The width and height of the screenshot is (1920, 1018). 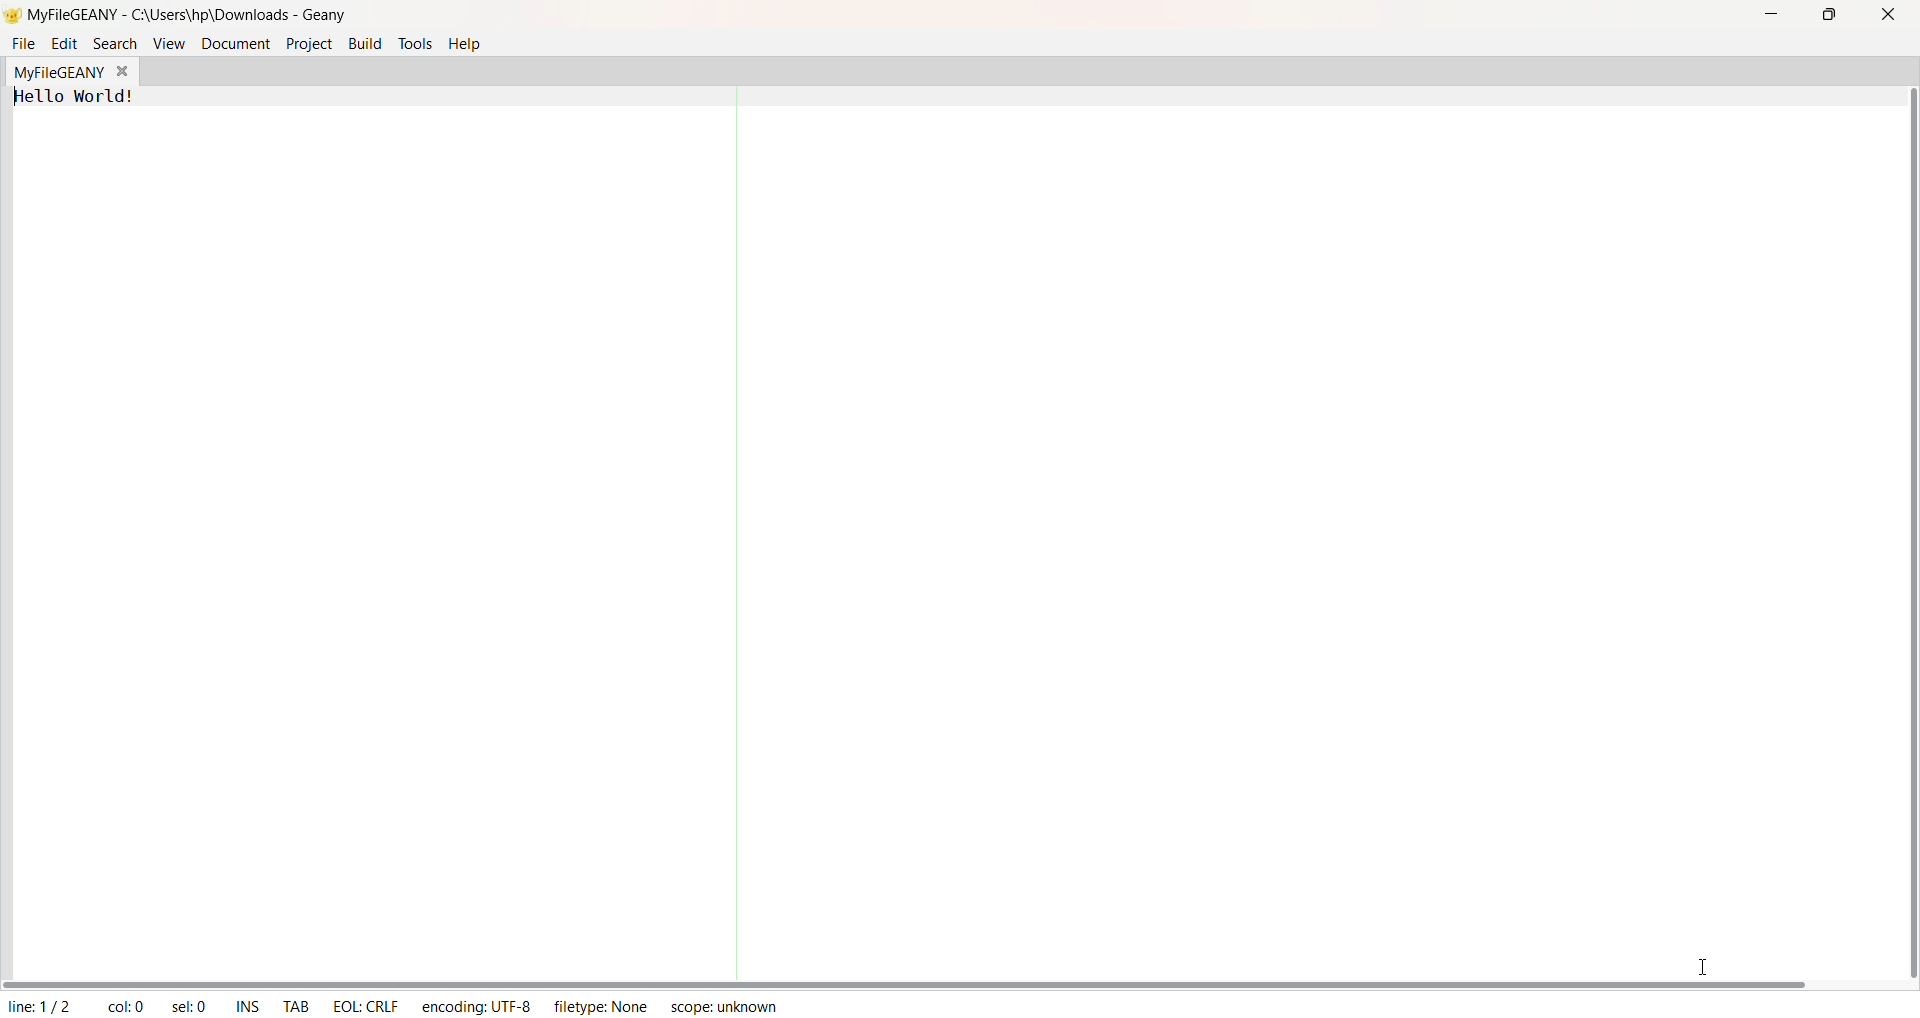 I want to click on Logo, so click(x=12, y=16).